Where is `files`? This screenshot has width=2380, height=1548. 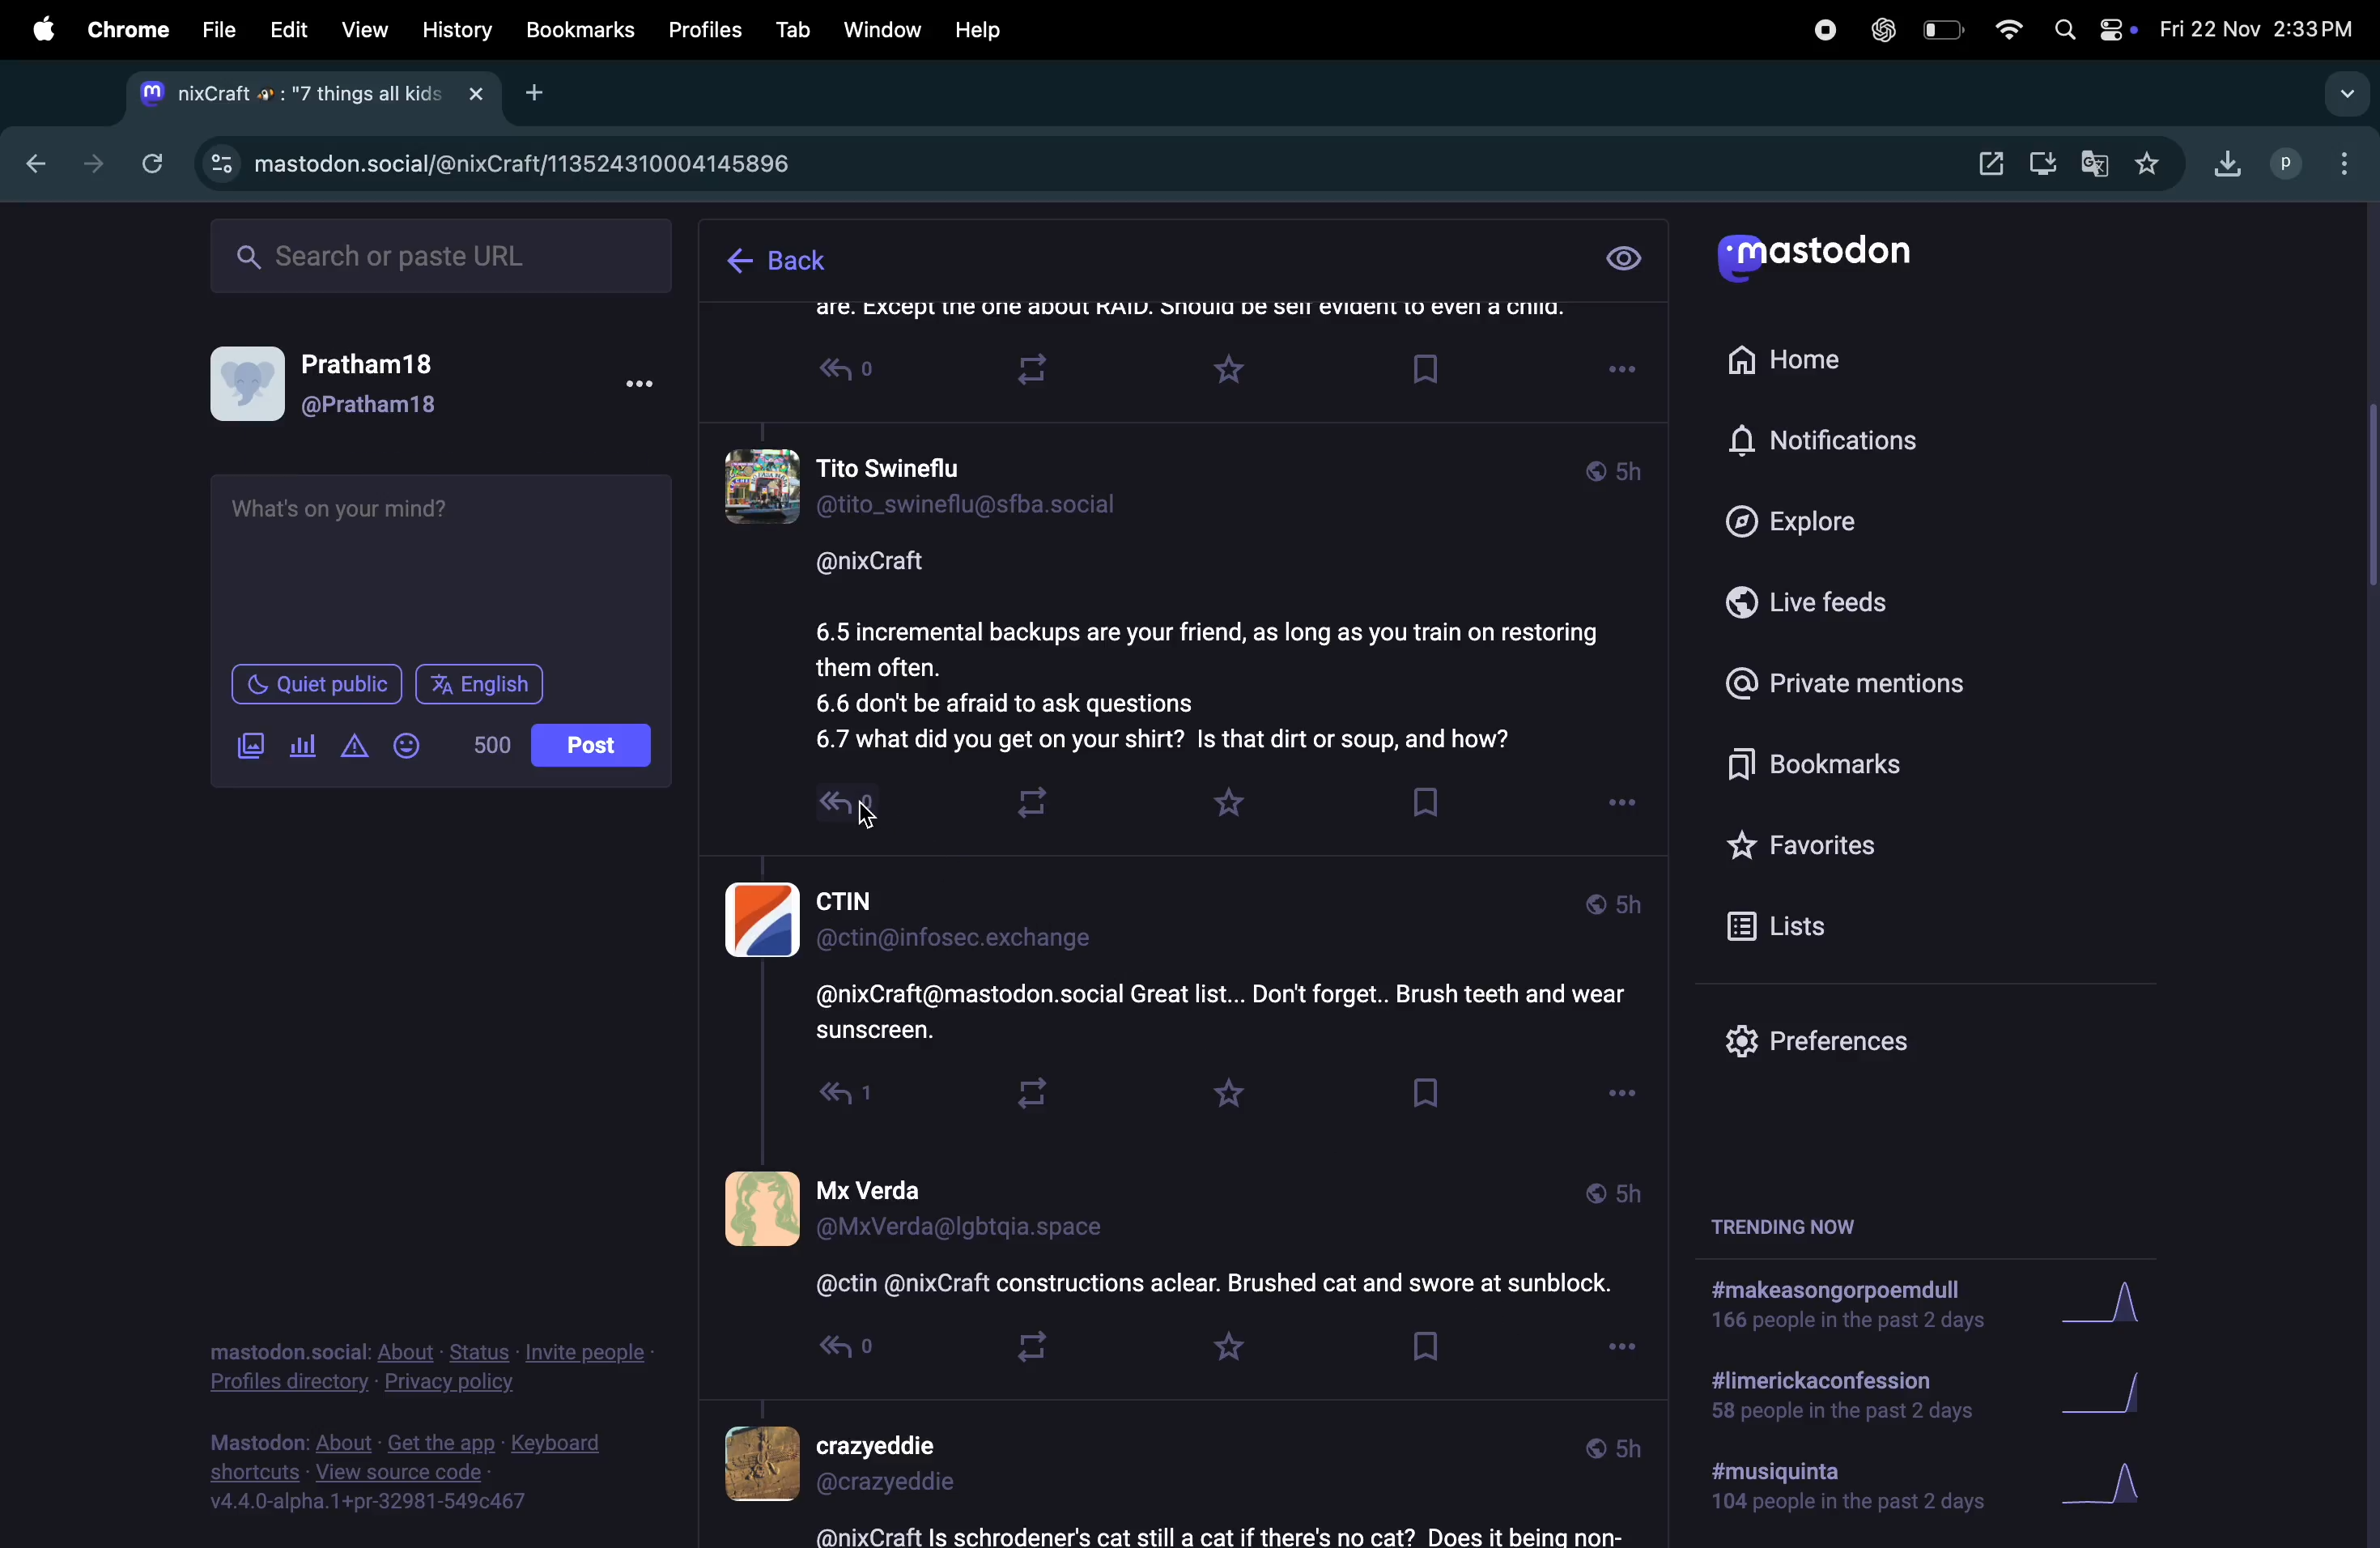
files is located at coordinates (216, 25).